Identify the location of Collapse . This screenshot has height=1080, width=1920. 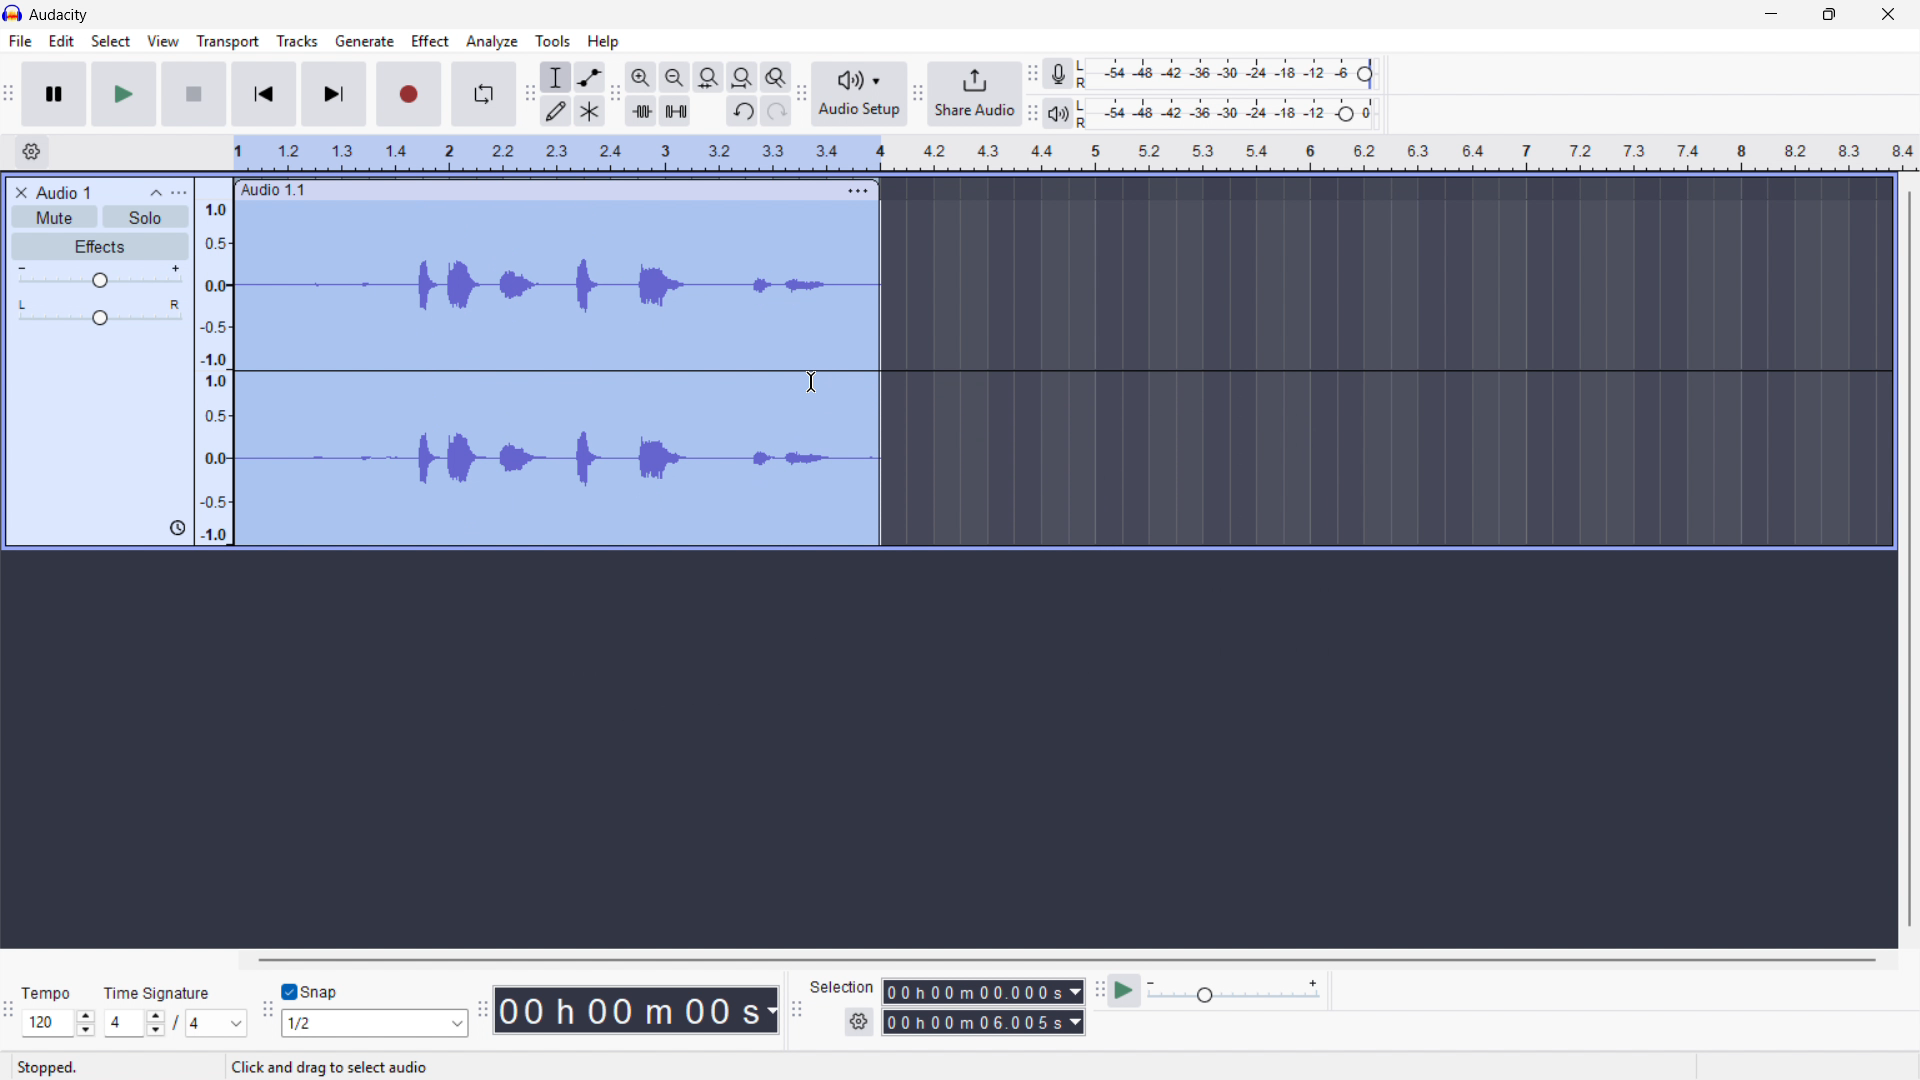
(156, 193).